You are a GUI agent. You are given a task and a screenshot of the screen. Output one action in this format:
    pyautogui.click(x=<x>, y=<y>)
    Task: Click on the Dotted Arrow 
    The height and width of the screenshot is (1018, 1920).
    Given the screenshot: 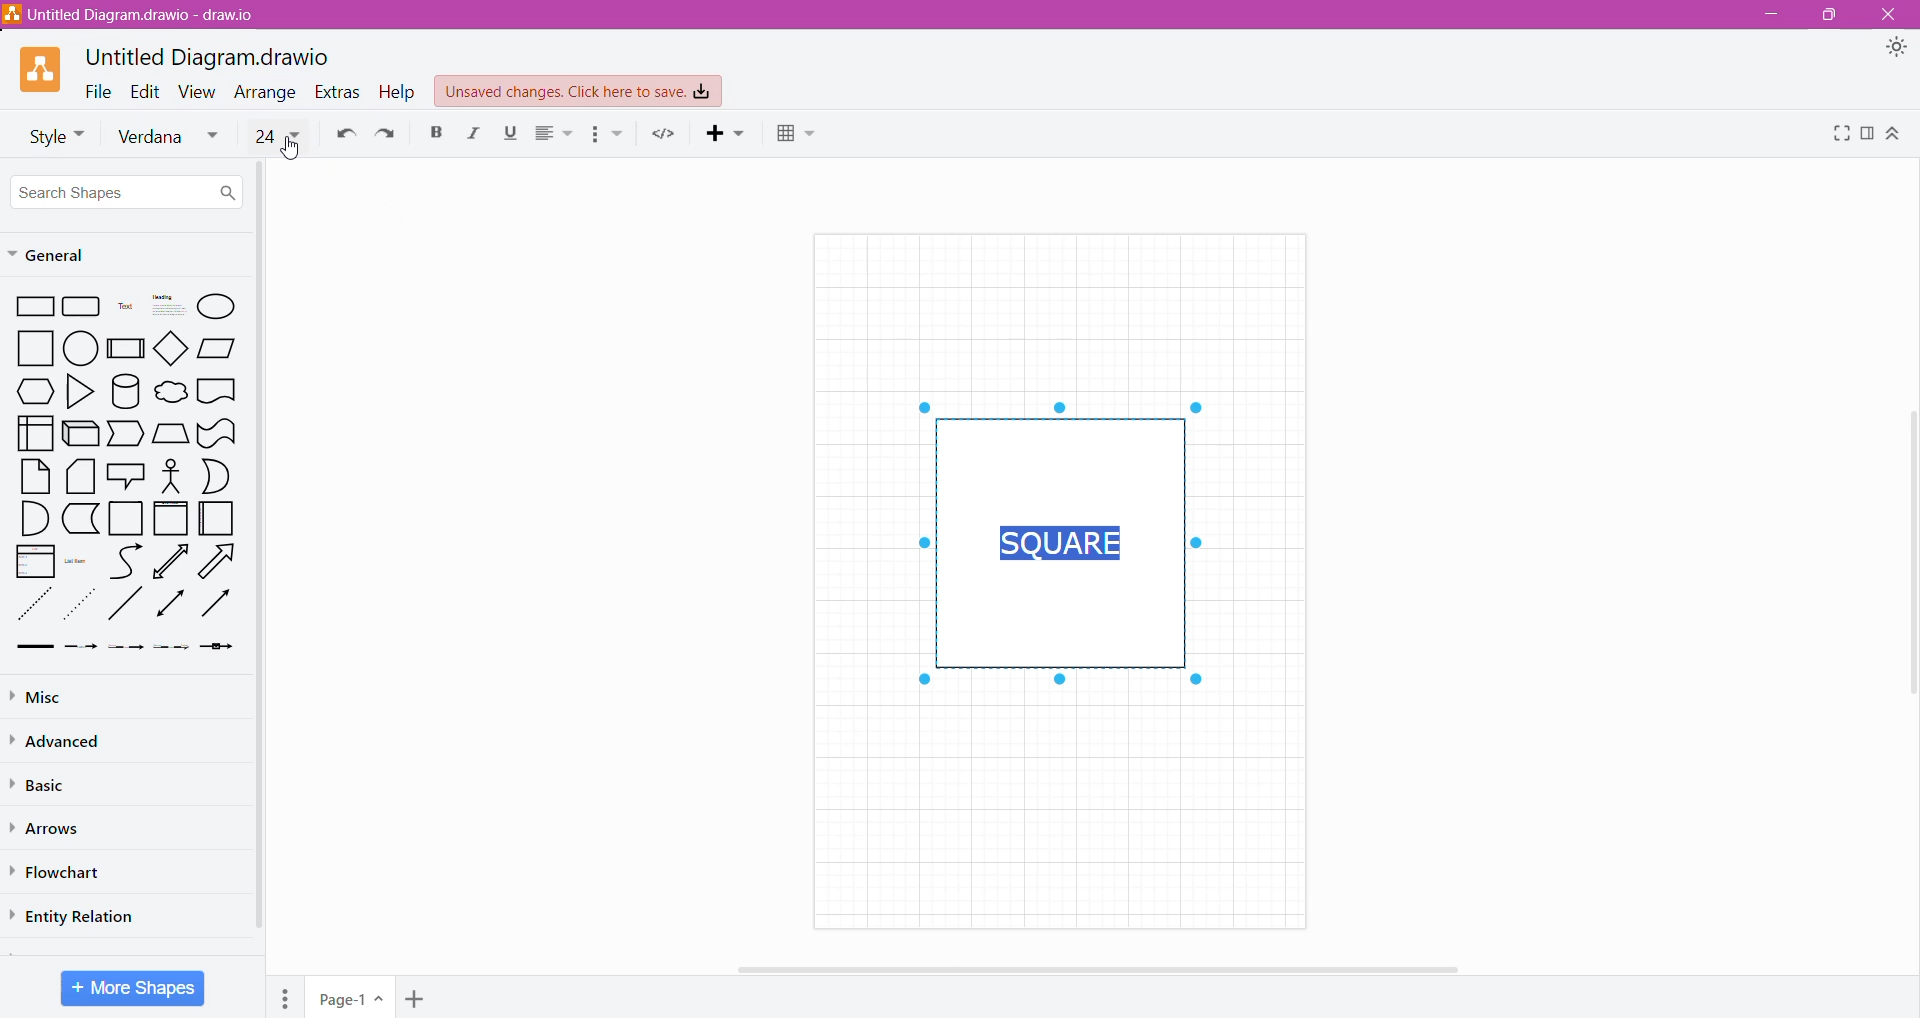 What is the action you would take?
    pyautogui.click(x=81, y=606)
    